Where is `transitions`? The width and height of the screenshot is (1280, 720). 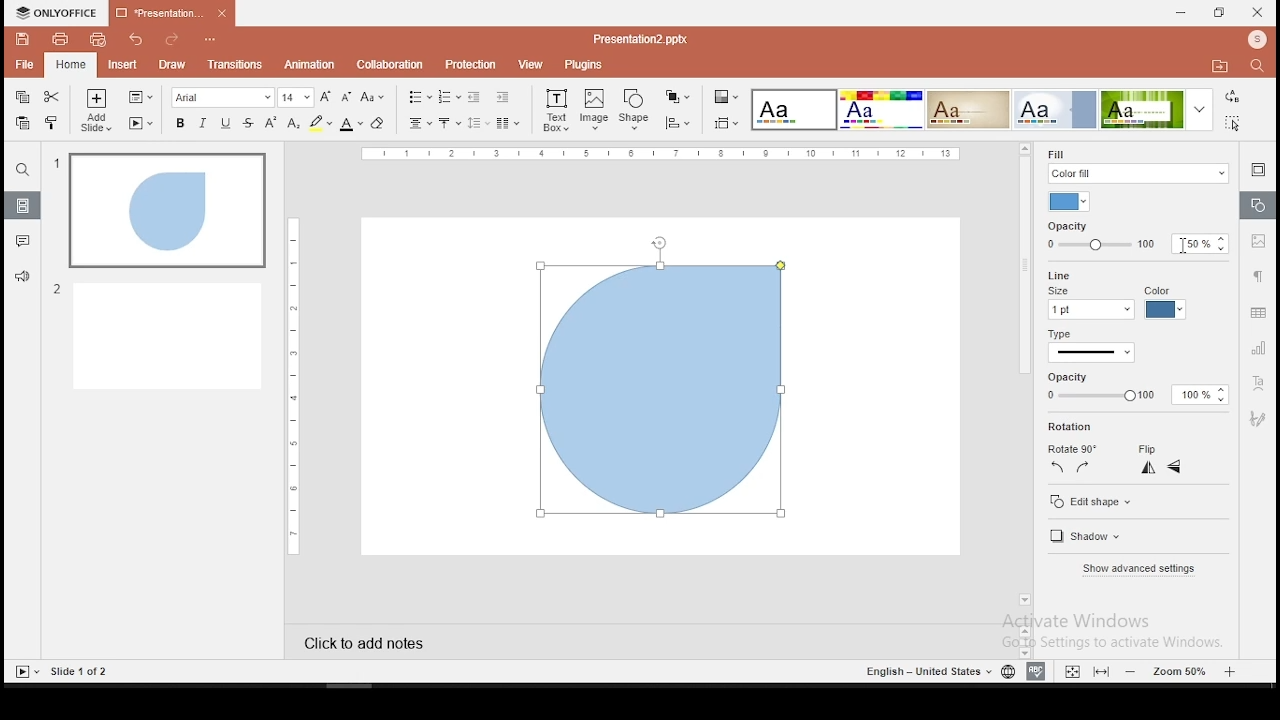 transitions is located at coordinates (234, 64).